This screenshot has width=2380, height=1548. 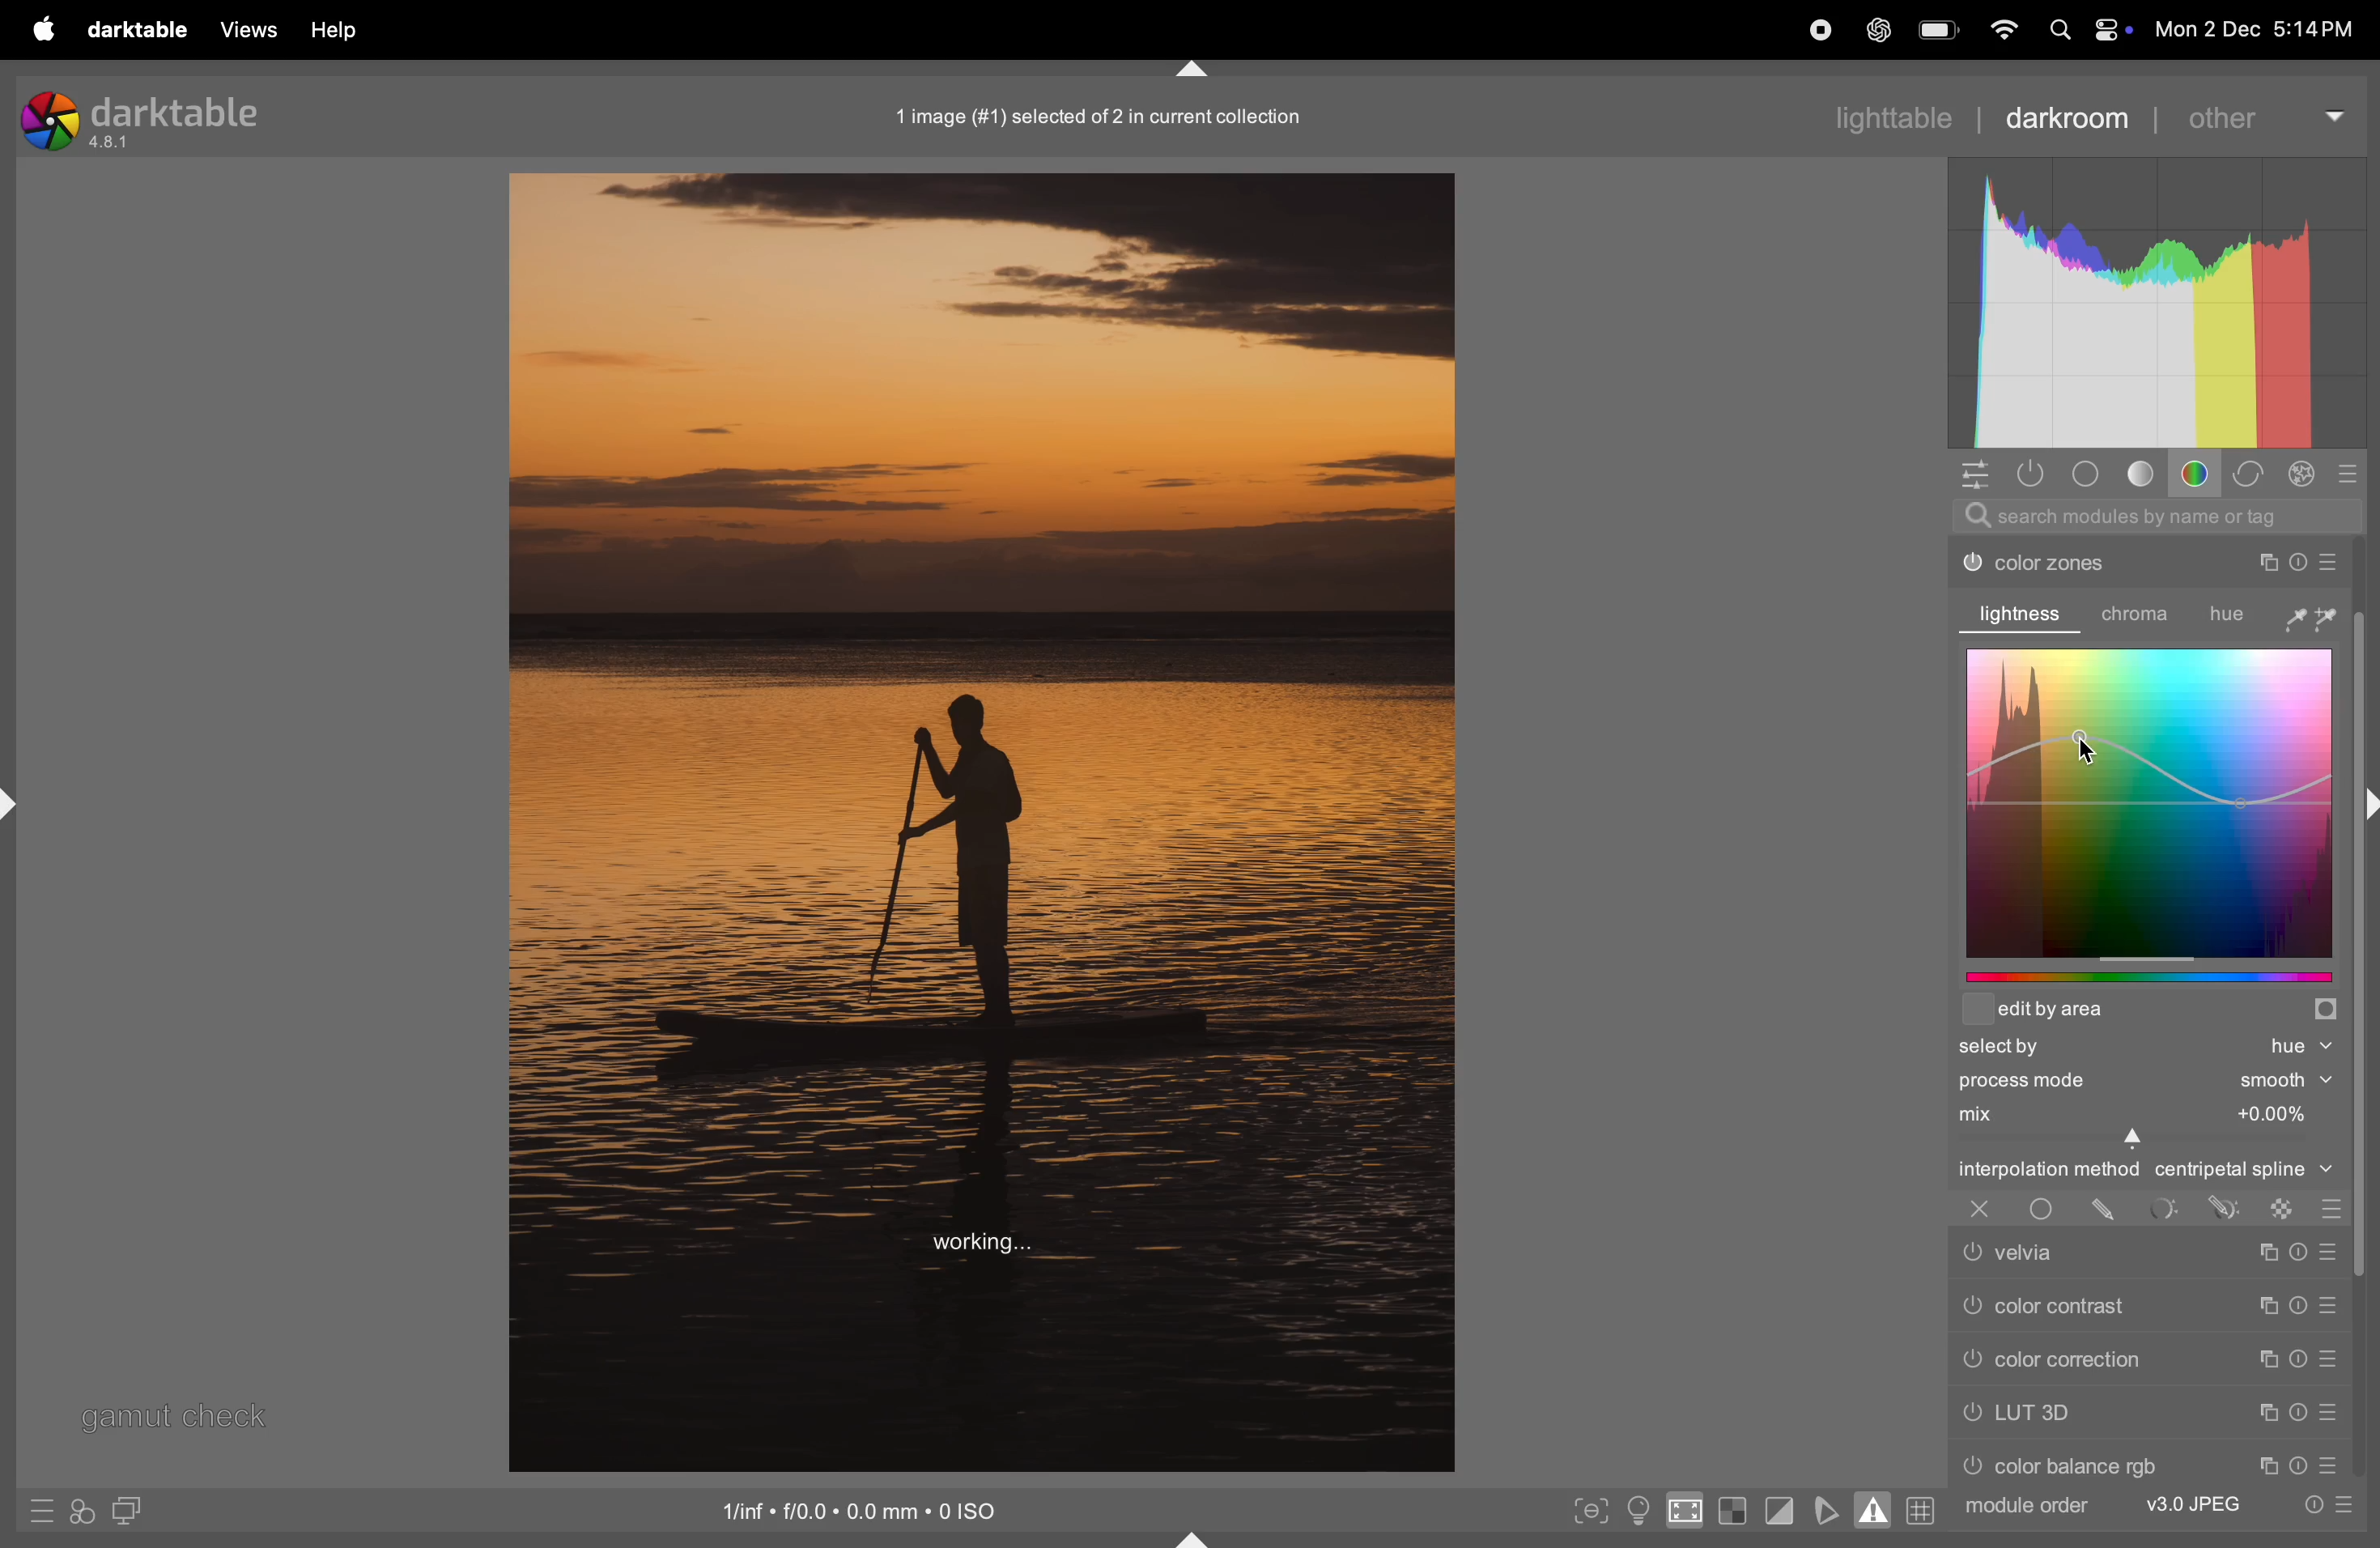 I want to click on , so click(x=2102, y=1209).